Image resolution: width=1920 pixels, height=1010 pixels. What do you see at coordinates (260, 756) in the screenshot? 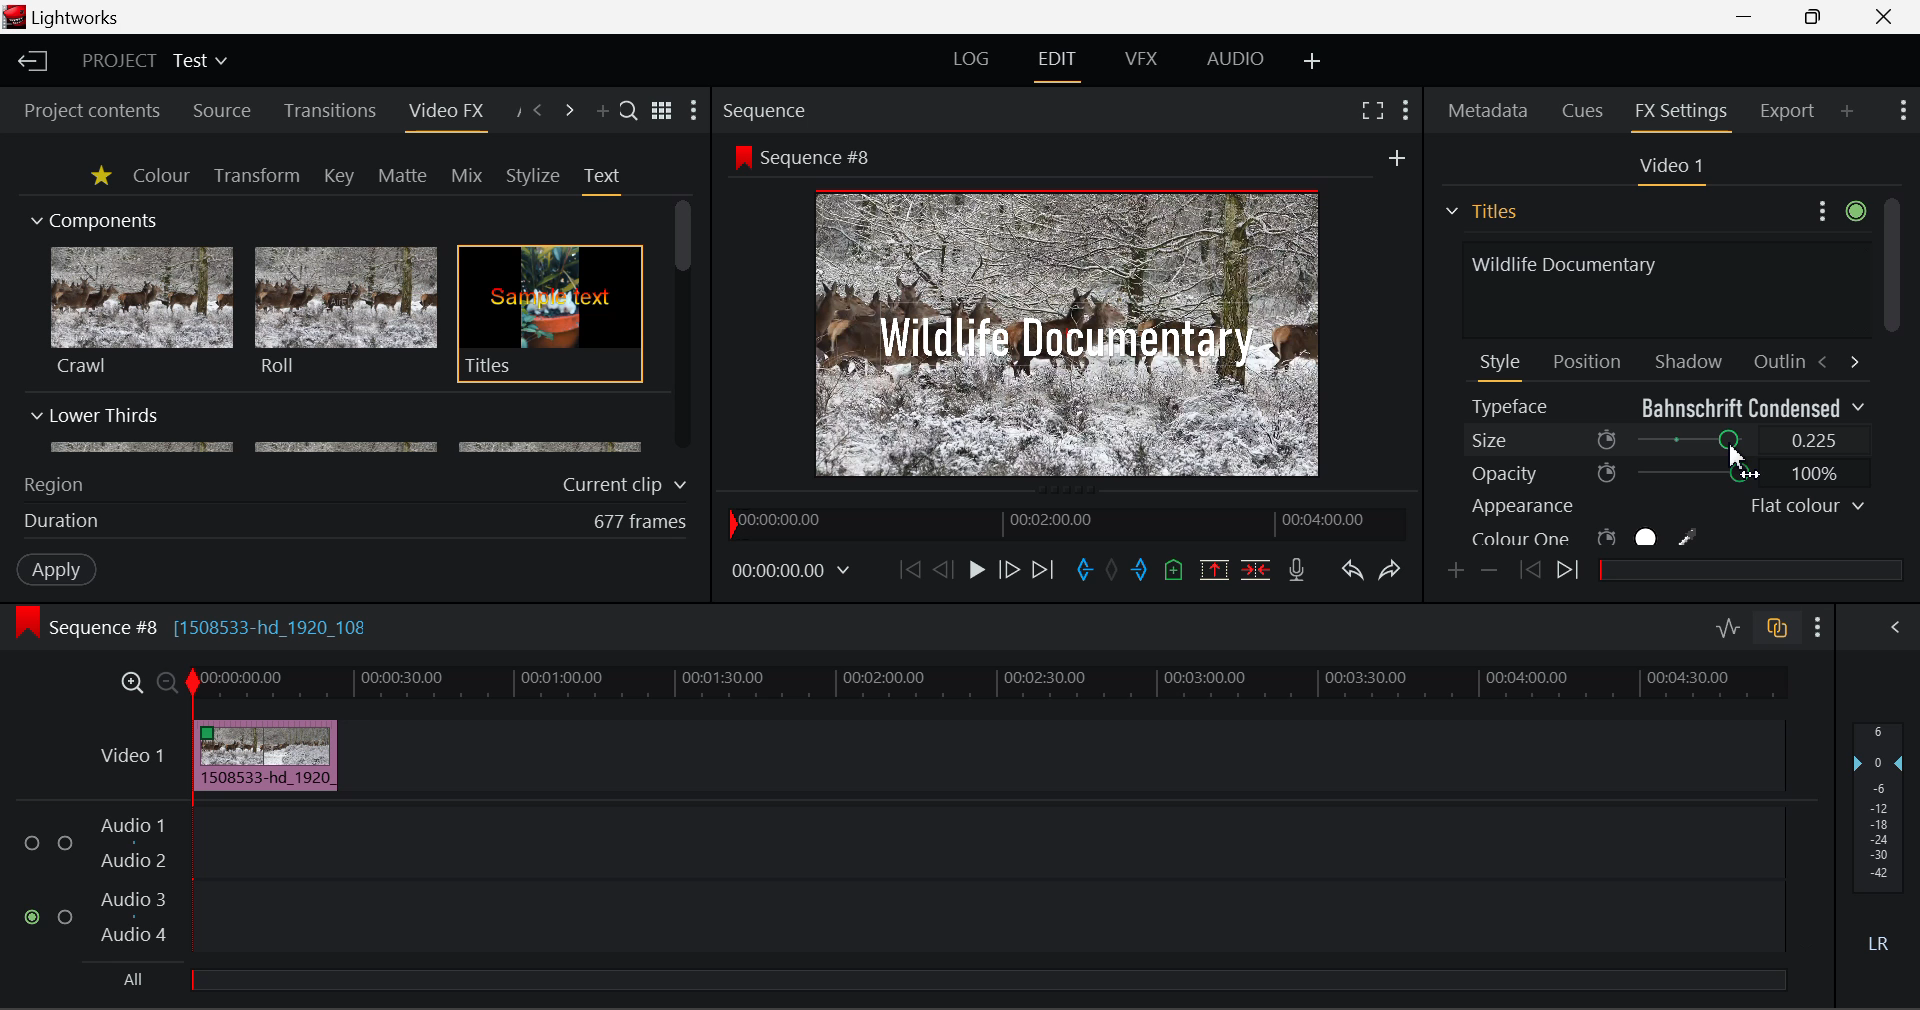
I see `Clip Inserted` at bounding box center [260, 756].